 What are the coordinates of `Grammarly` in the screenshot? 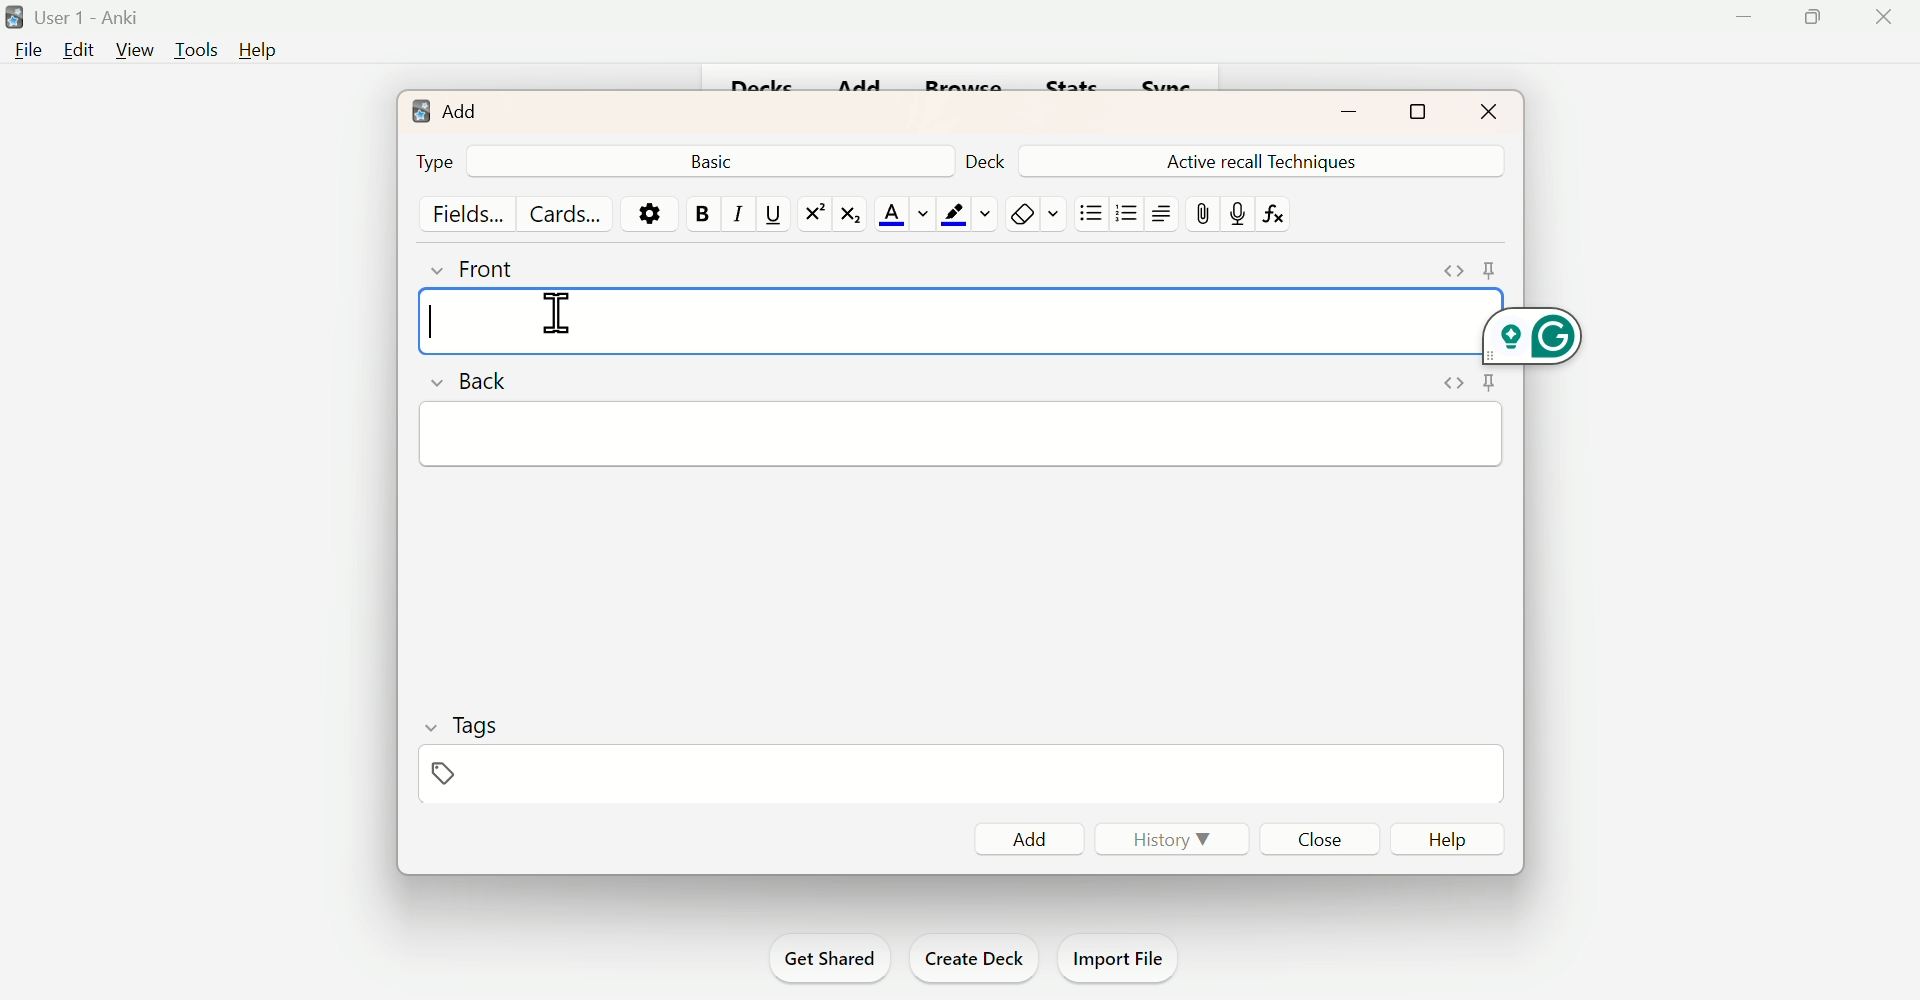 It's located at (1533, 335).